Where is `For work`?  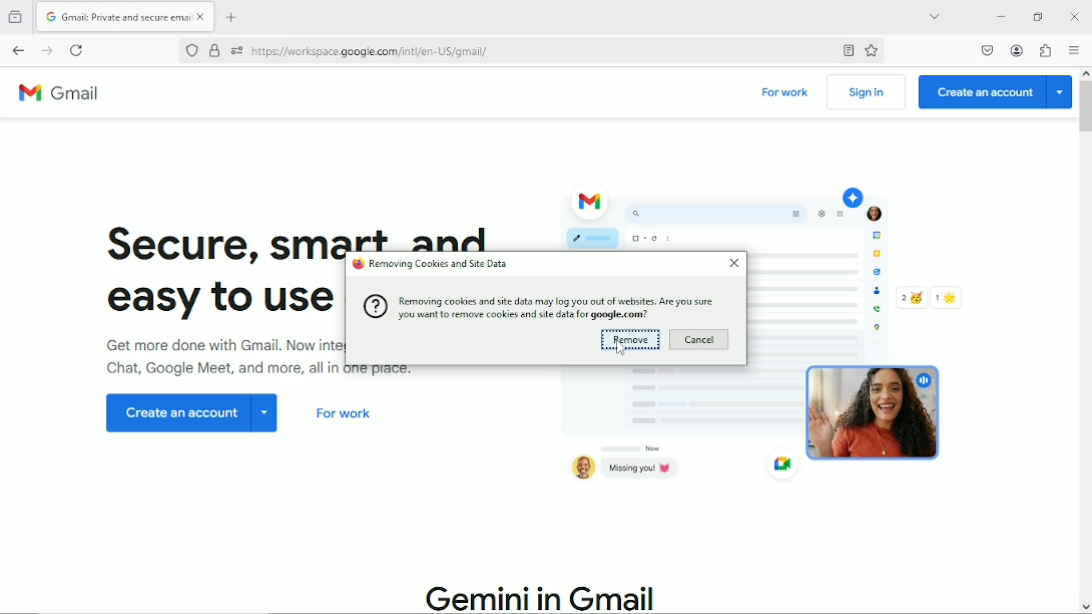 For work is located at coordinates (786, 94).